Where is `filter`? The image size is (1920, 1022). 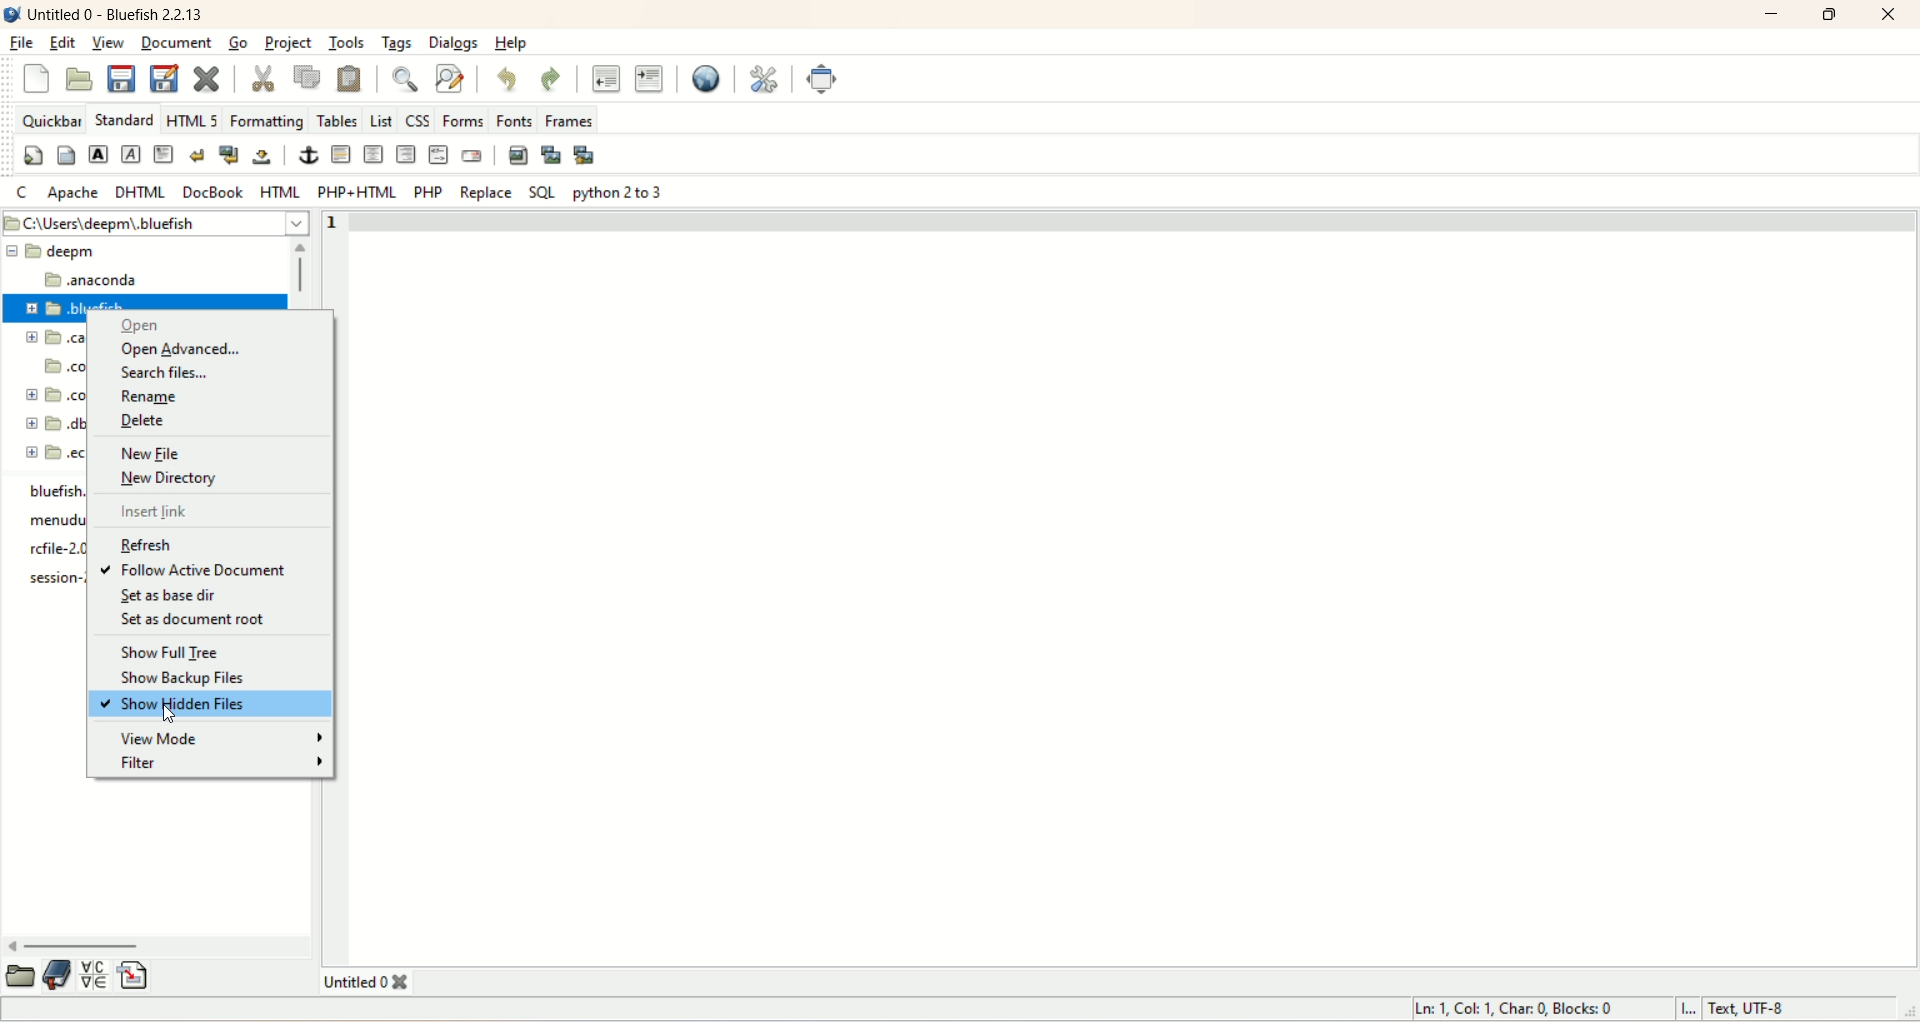
filter is located at coordinates (218, 763).